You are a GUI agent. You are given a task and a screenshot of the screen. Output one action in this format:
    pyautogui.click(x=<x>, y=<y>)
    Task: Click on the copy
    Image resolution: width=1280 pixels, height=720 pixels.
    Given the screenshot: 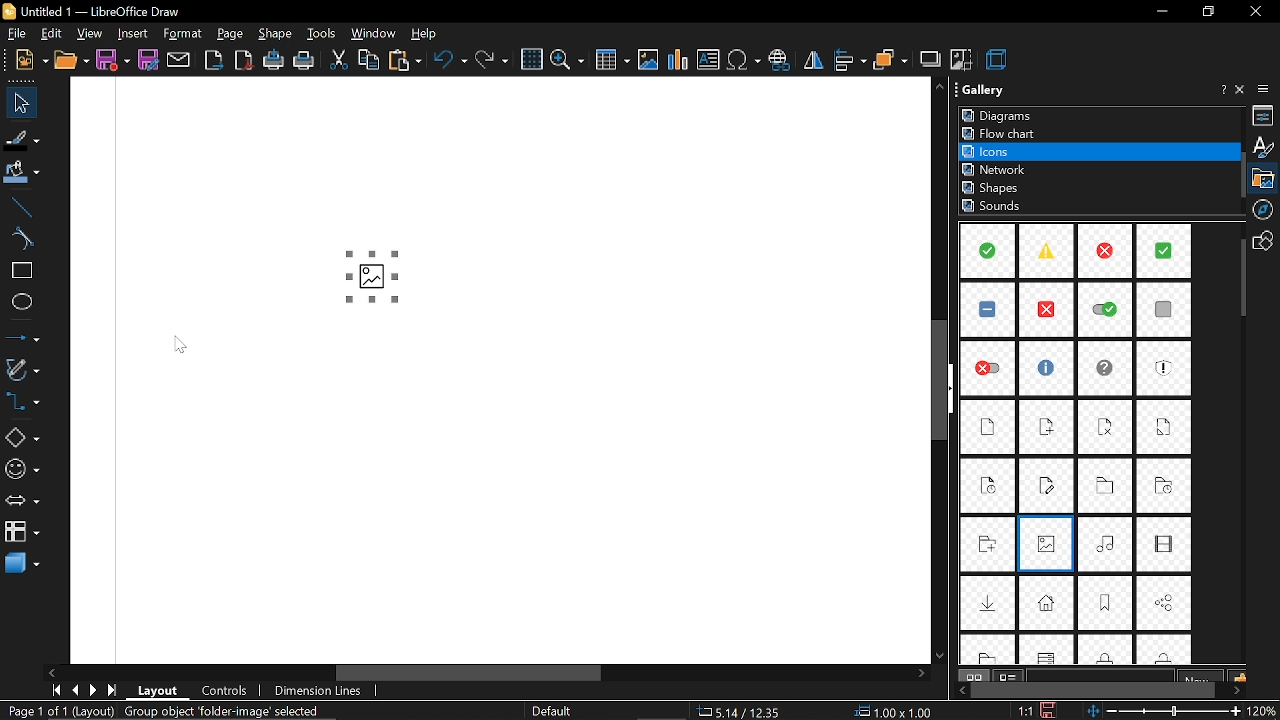 What is the action you would take?
    pyautogui.click(x=369, y=62)
    